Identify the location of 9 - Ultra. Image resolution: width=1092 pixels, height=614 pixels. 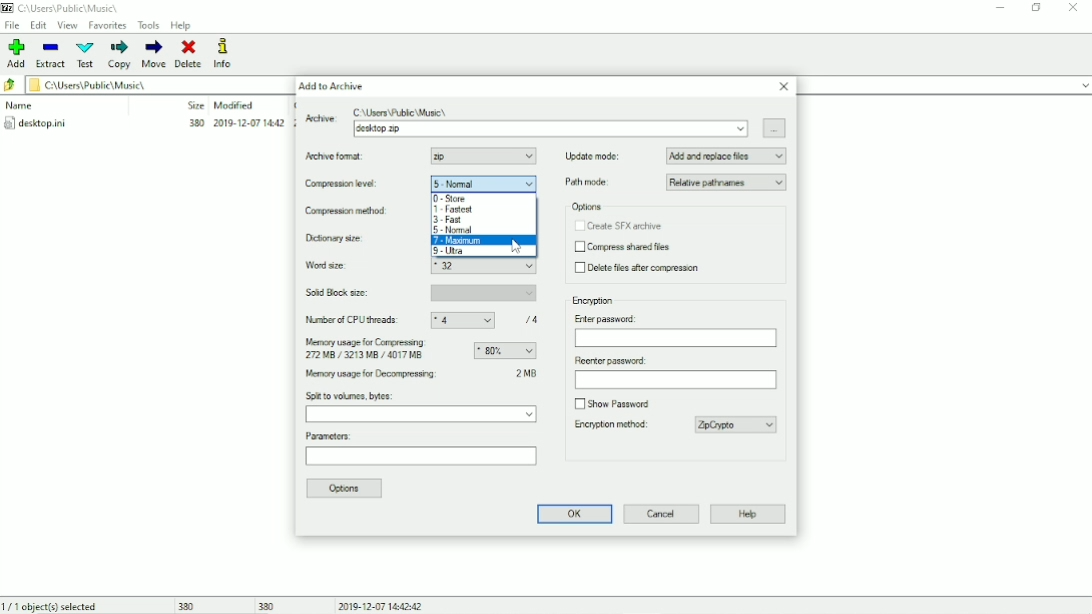
(452, 252).